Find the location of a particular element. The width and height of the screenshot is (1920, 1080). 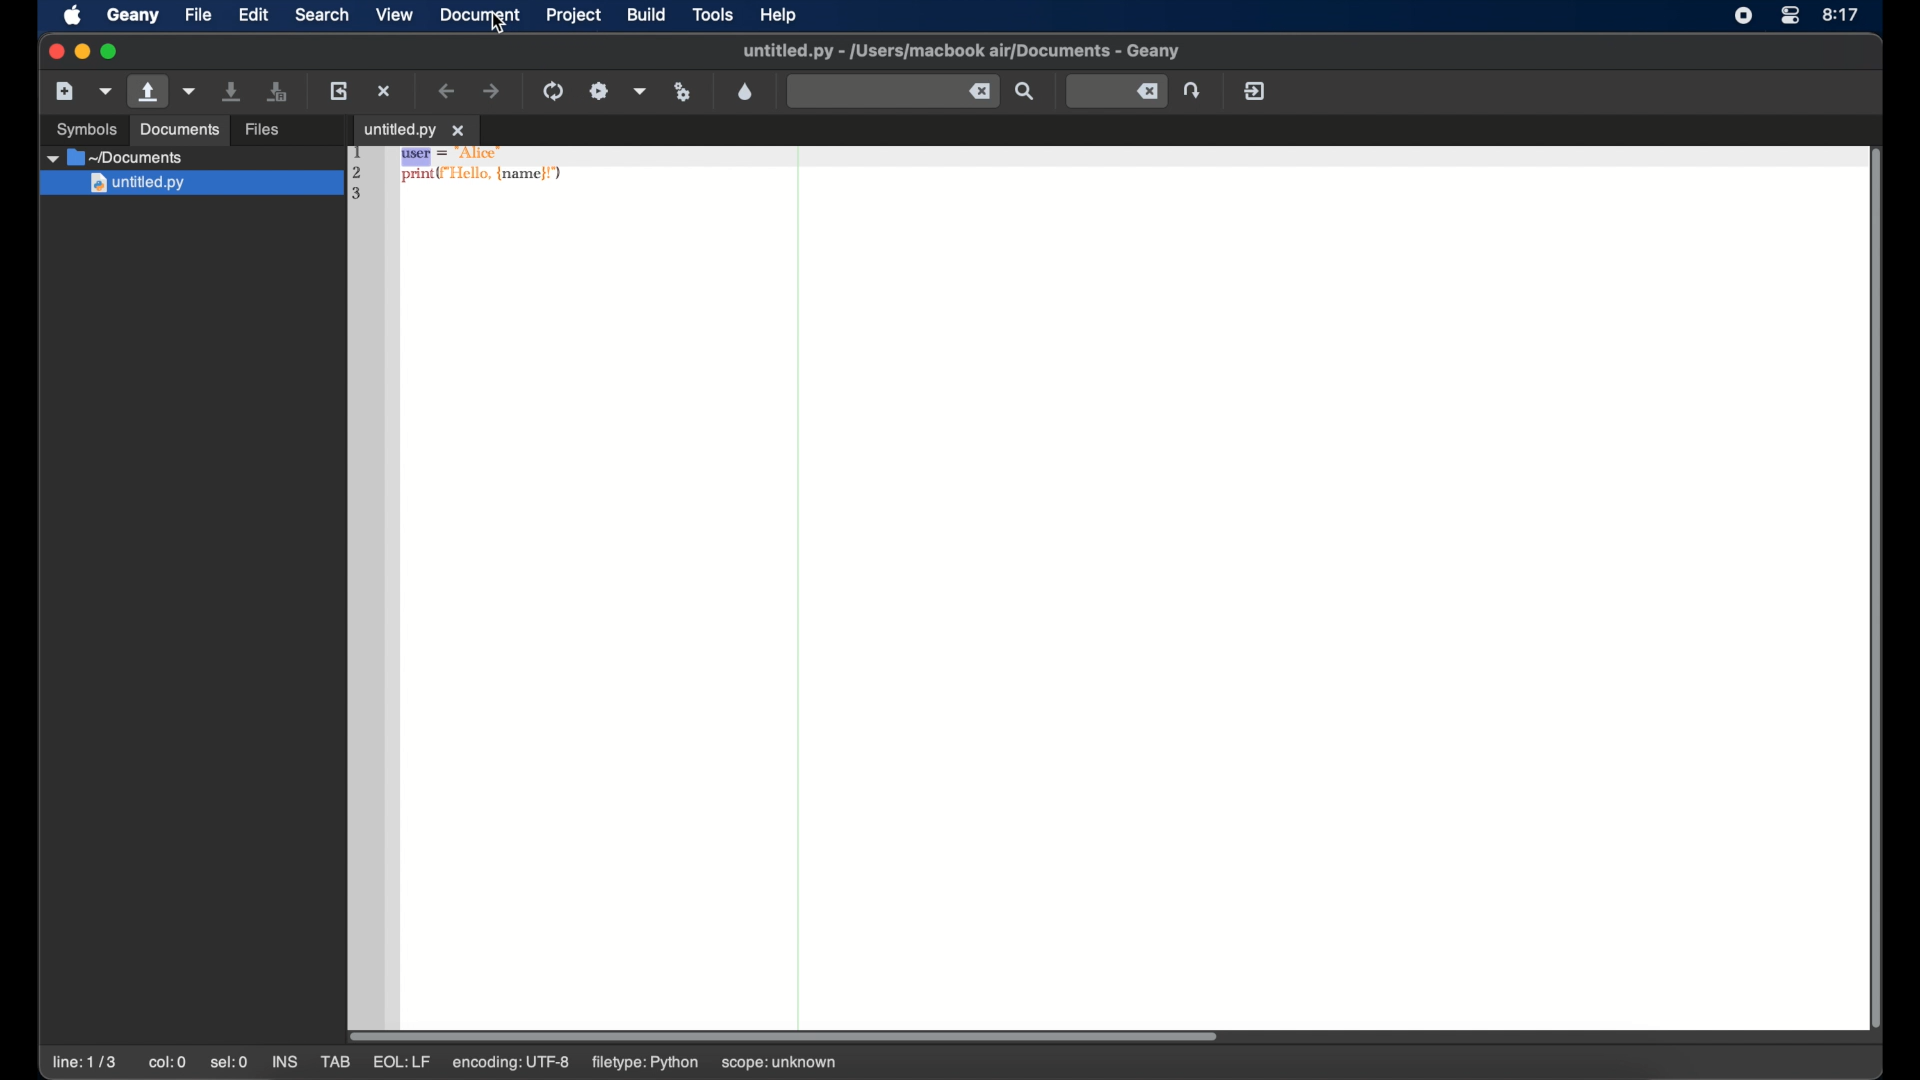

control center is located at coordinates (1790, 16).